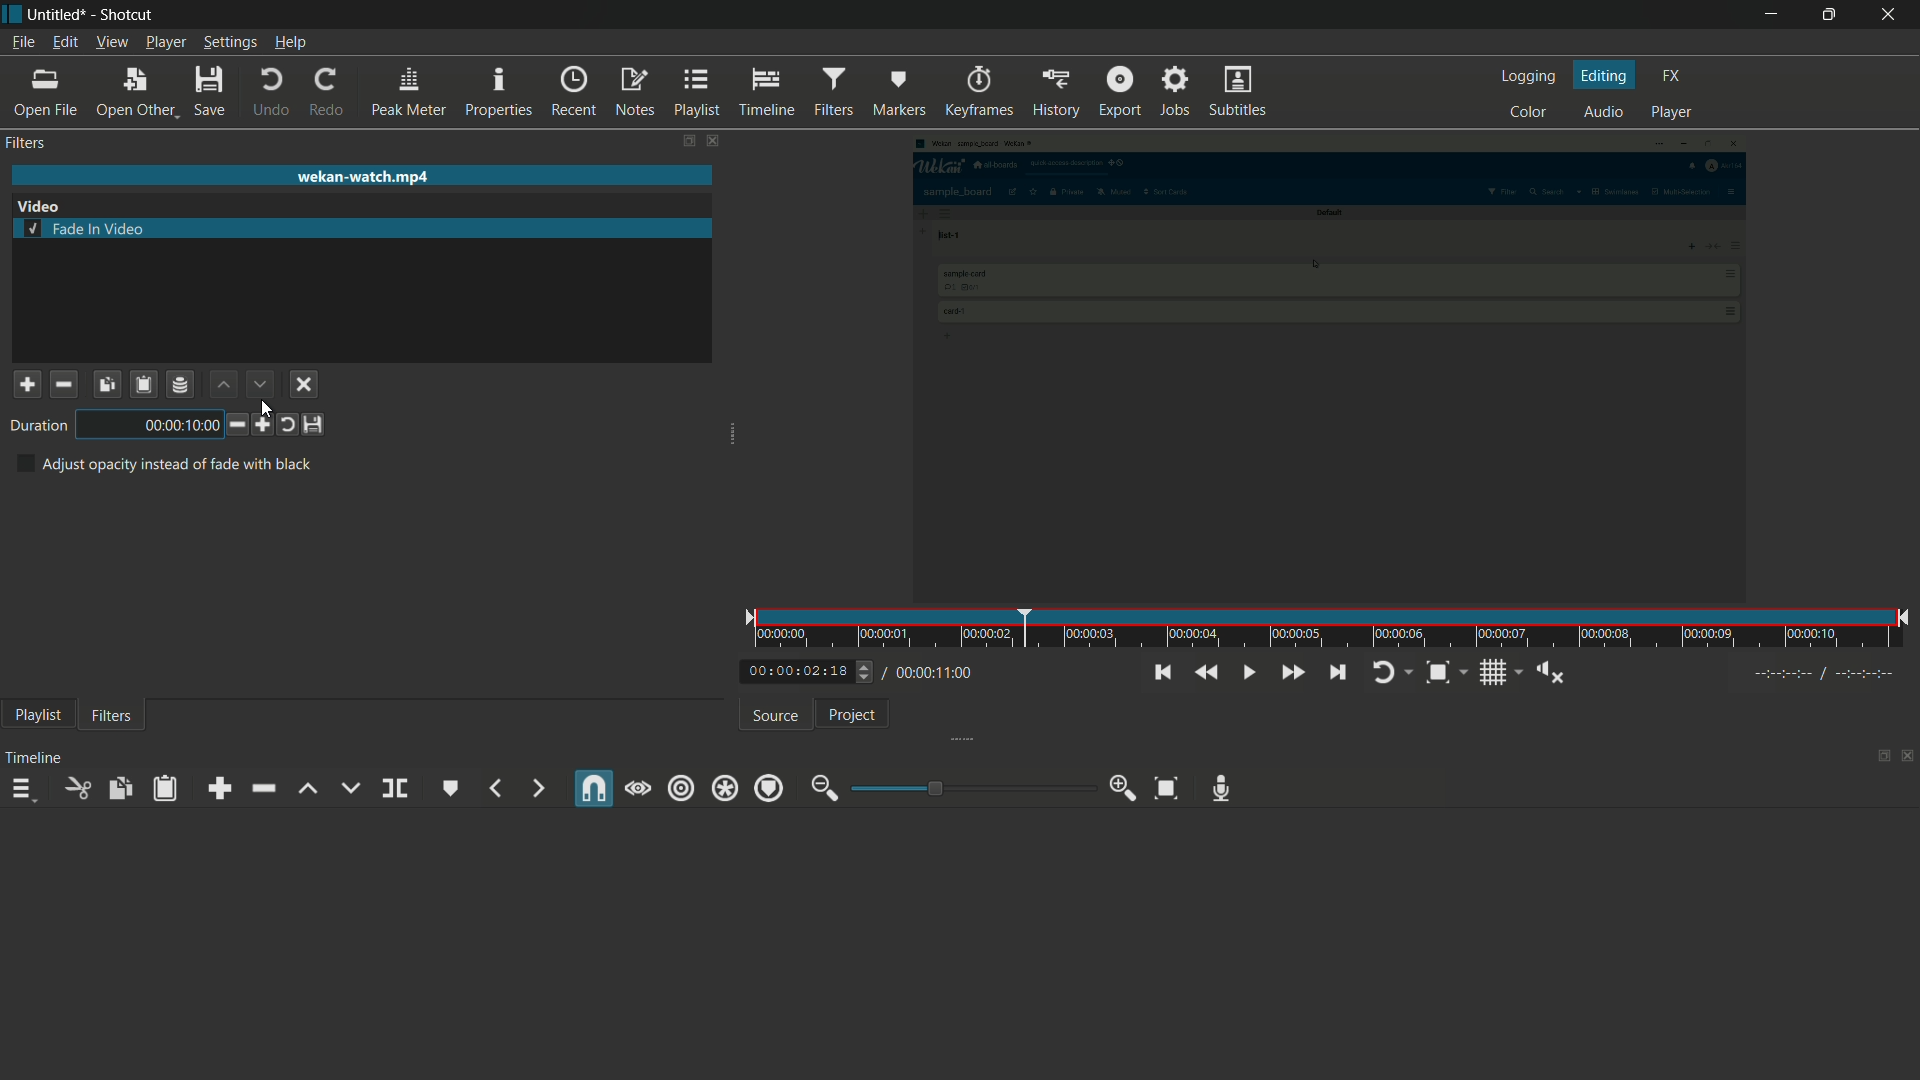  What do you see at coordinates (1220, 789) in the screenshot?
I see `record audio` at bounding box center [1220, 789].